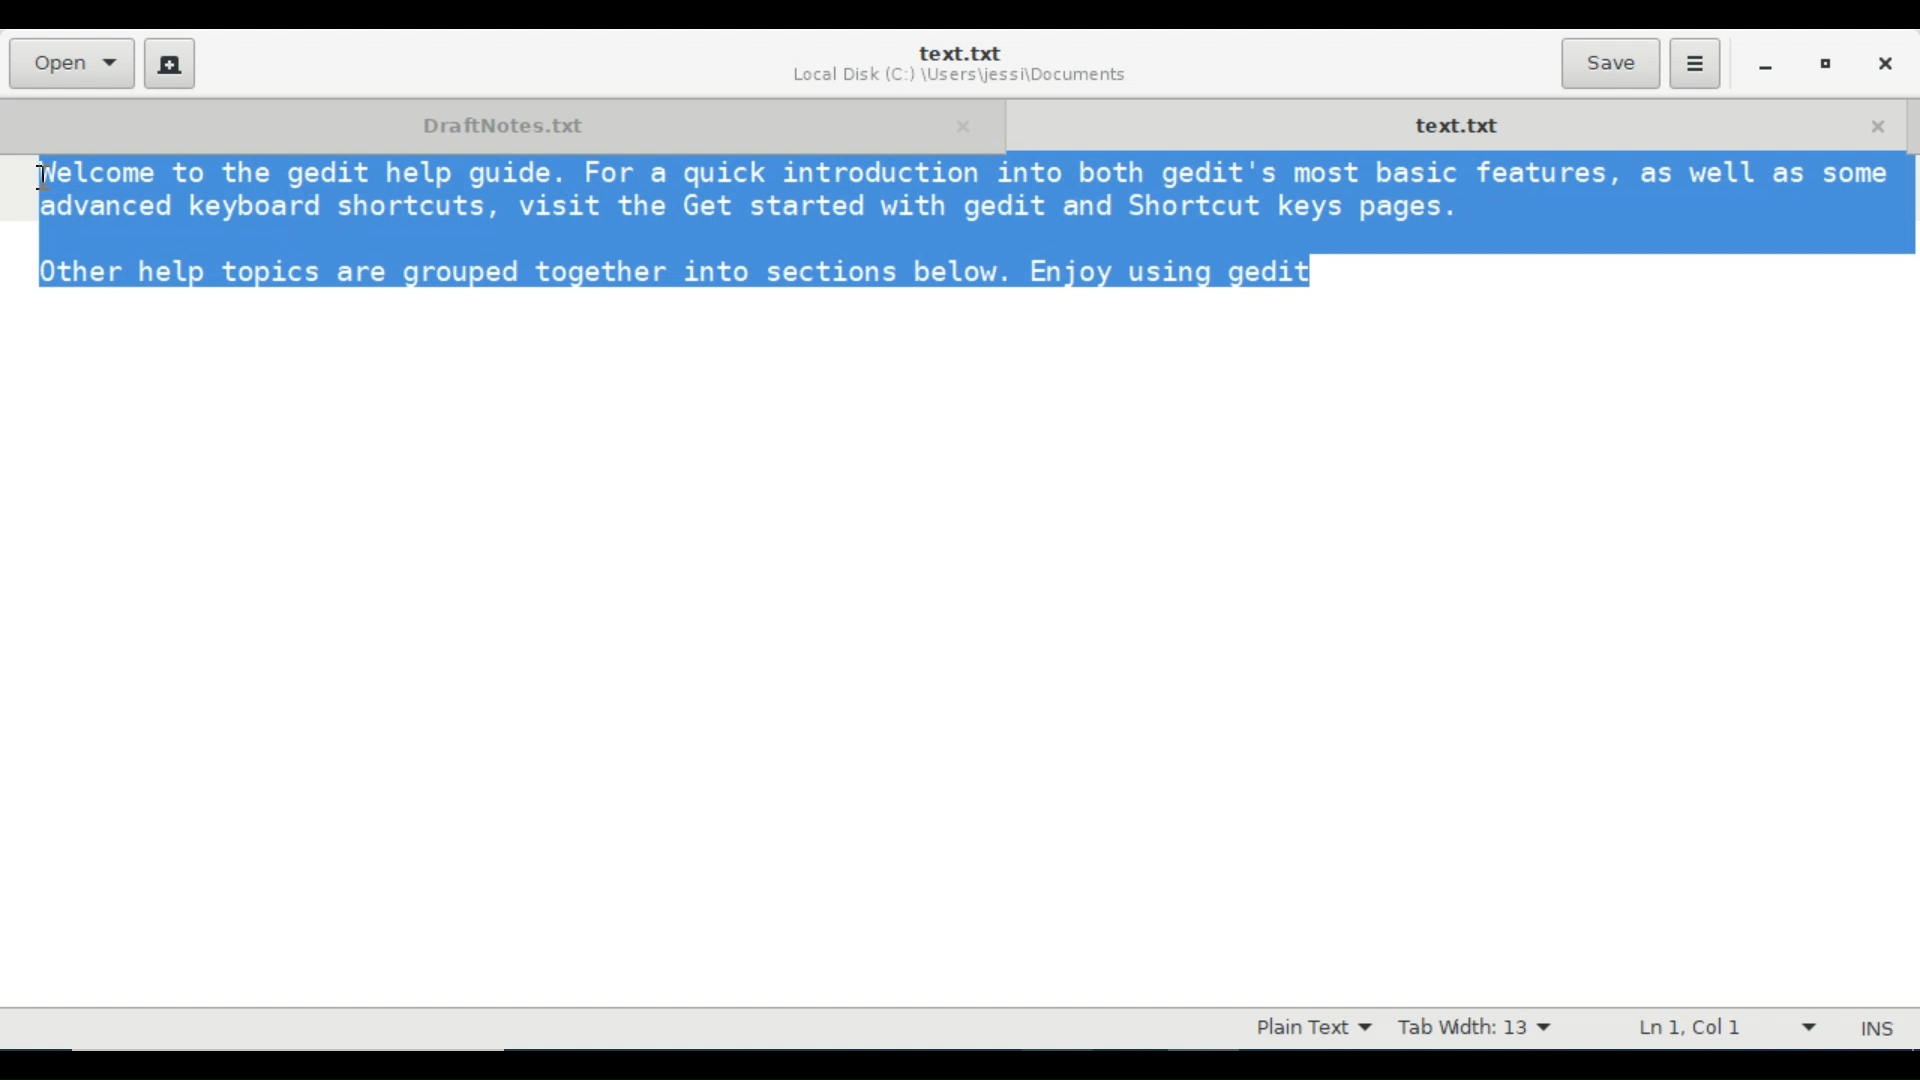 The height and width of the screenshot is (1080, 1920). Describe the element at coordinates (1694, 64) in the screenshot. I see `Application menu` at that location.